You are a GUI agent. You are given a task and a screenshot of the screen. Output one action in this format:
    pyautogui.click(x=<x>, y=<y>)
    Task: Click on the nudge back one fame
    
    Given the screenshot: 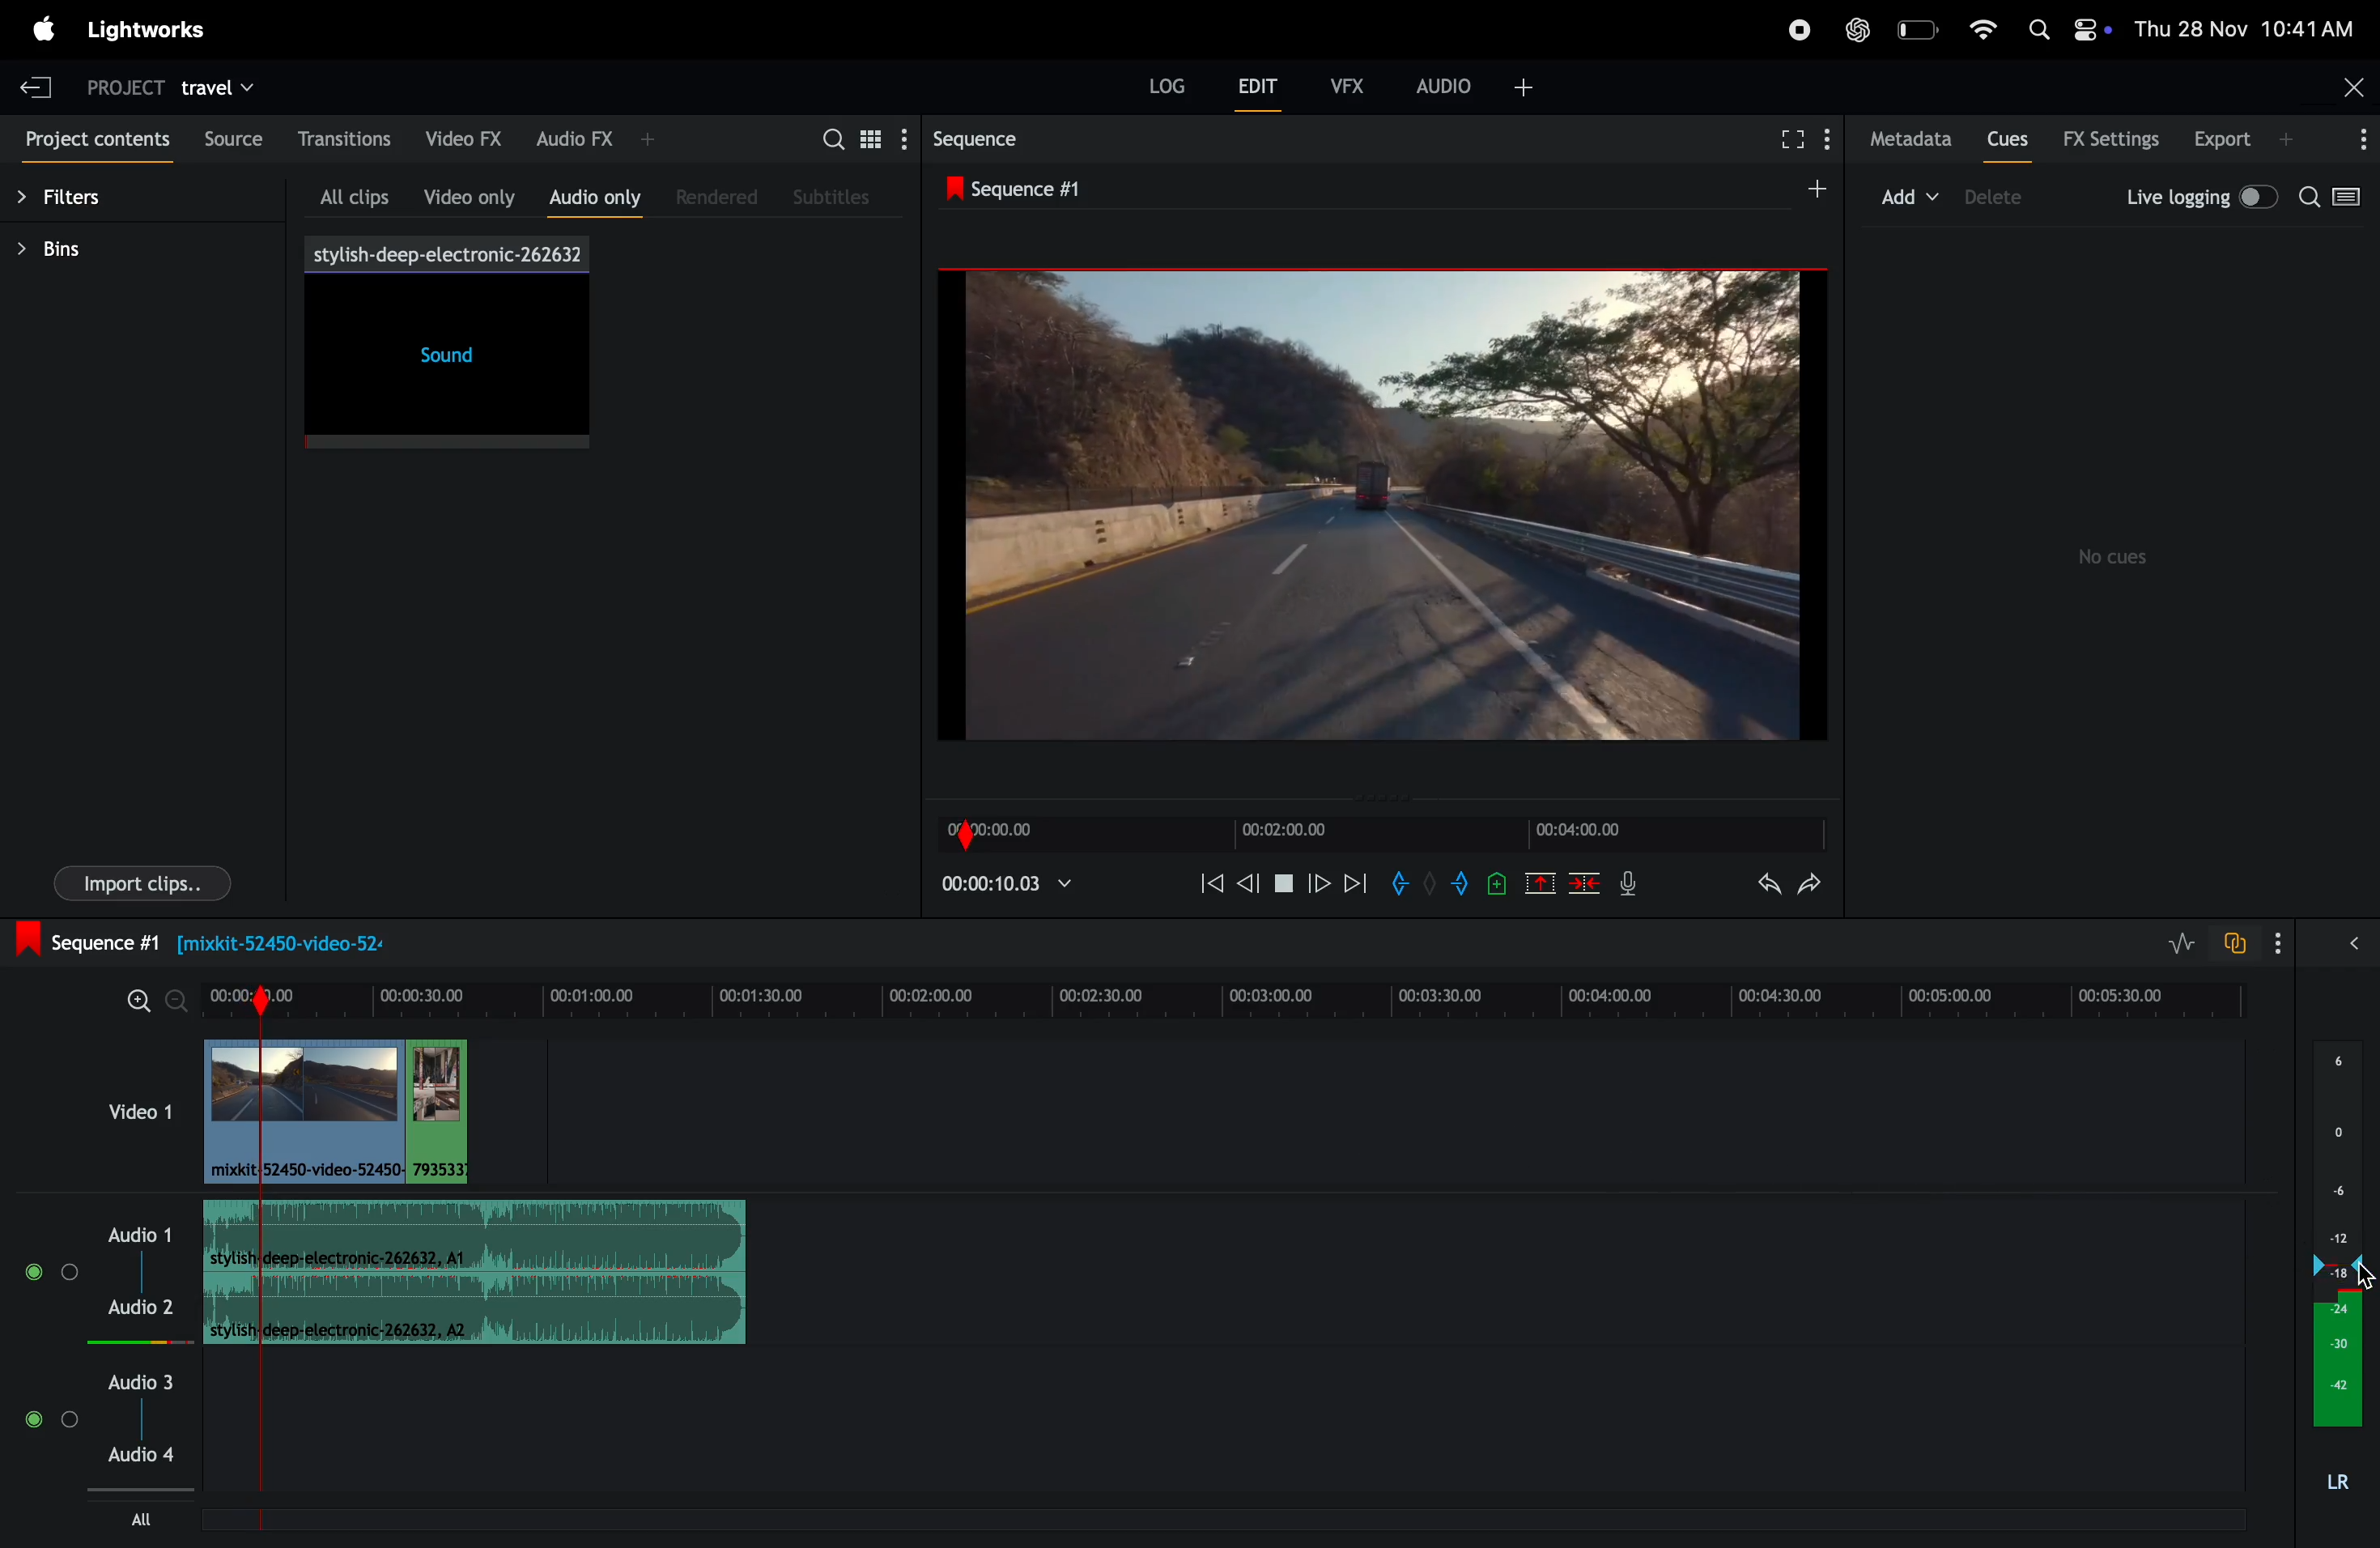 What is the action you would take?
    pyautogui.click(x=1250, y=880)
    